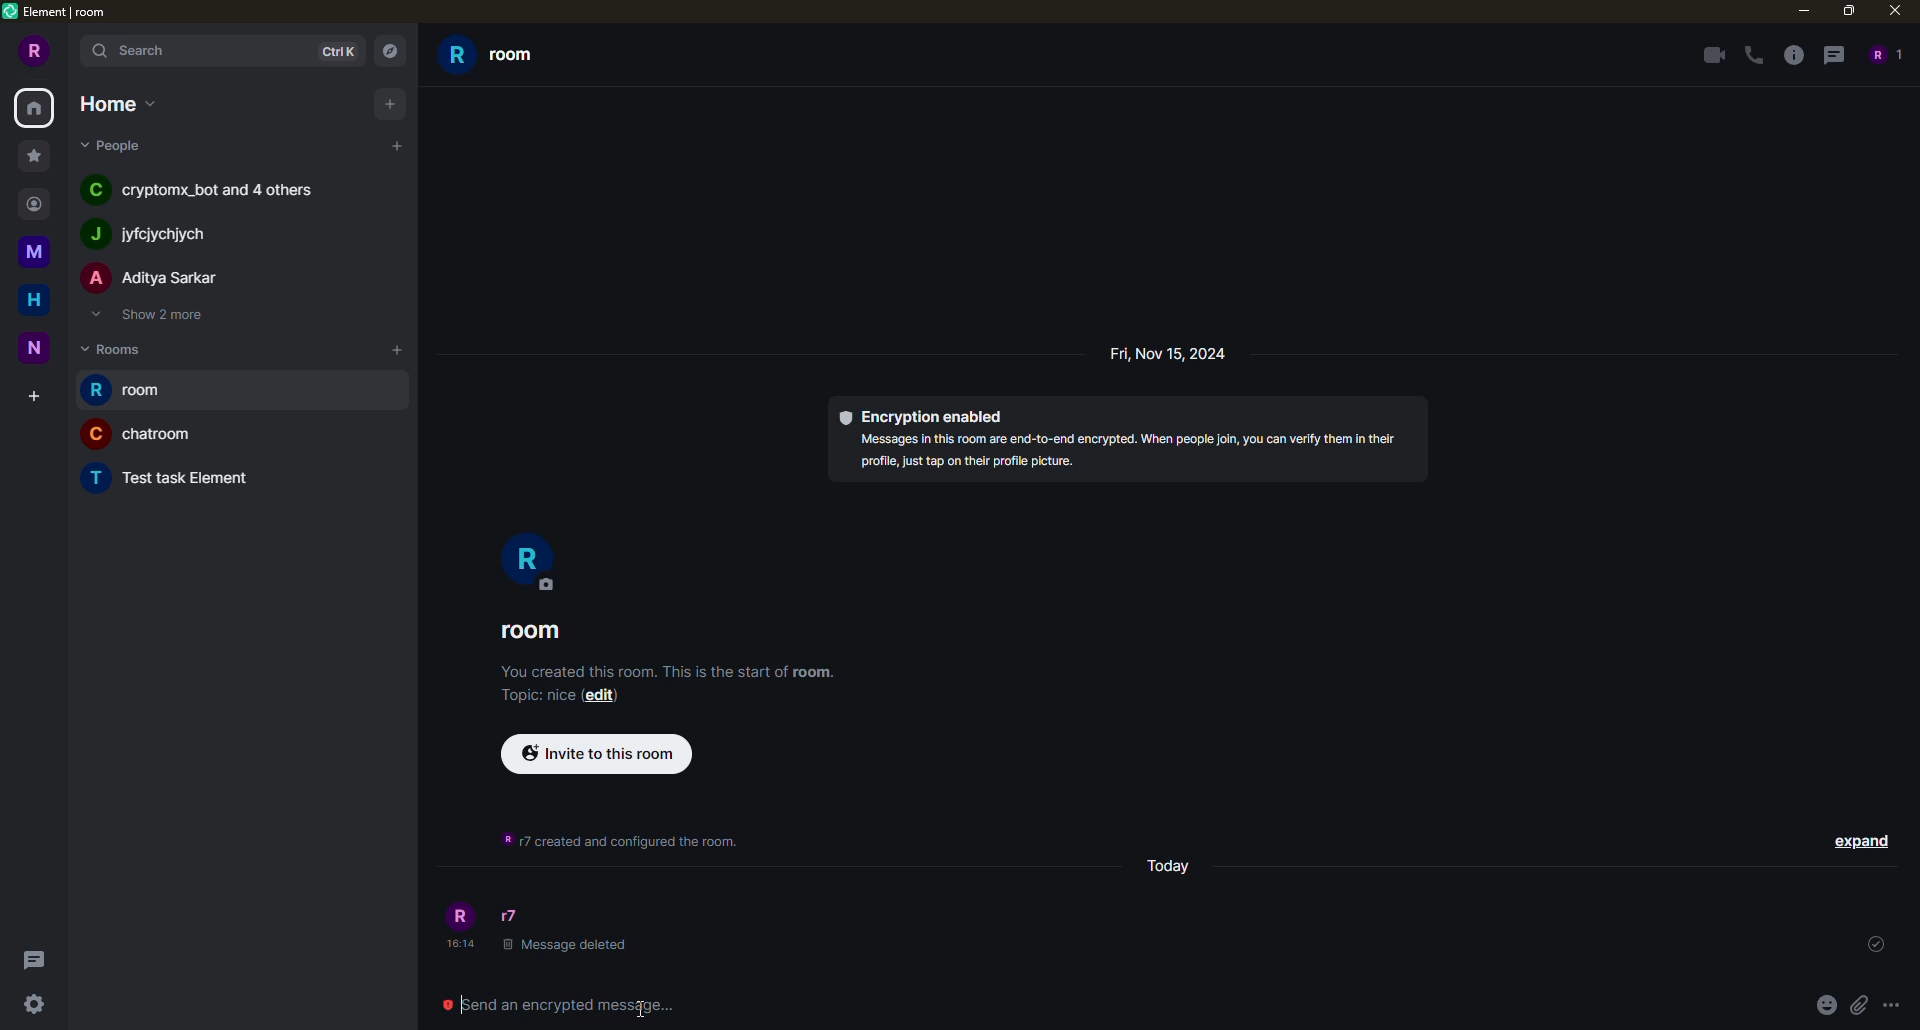 The image size is (1920, 1030). What do you see at coordinates (30, 299) in the screenshot?
I see `home` at bounding box center [30, 299].